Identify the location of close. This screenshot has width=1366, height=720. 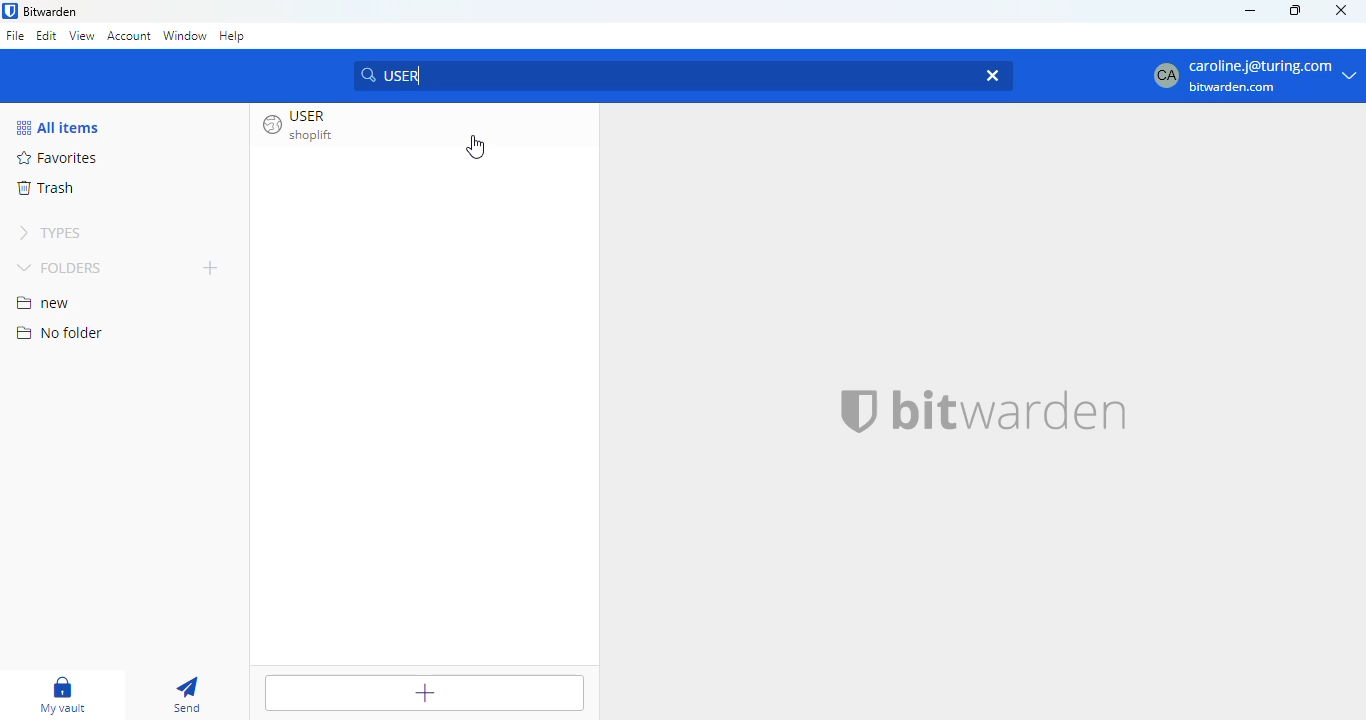
(1340, 10).